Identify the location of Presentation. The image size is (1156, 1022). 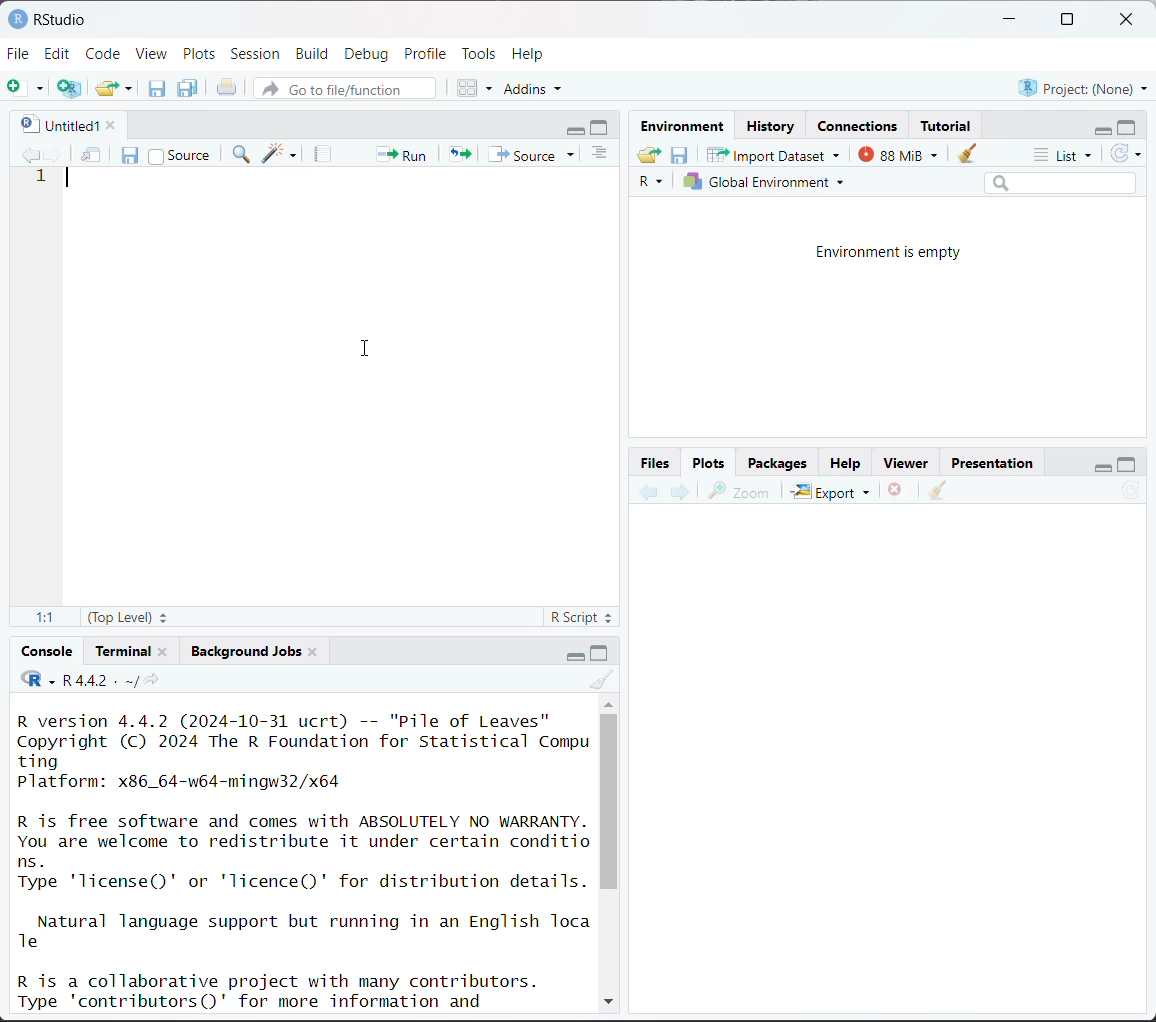
(993, 464).